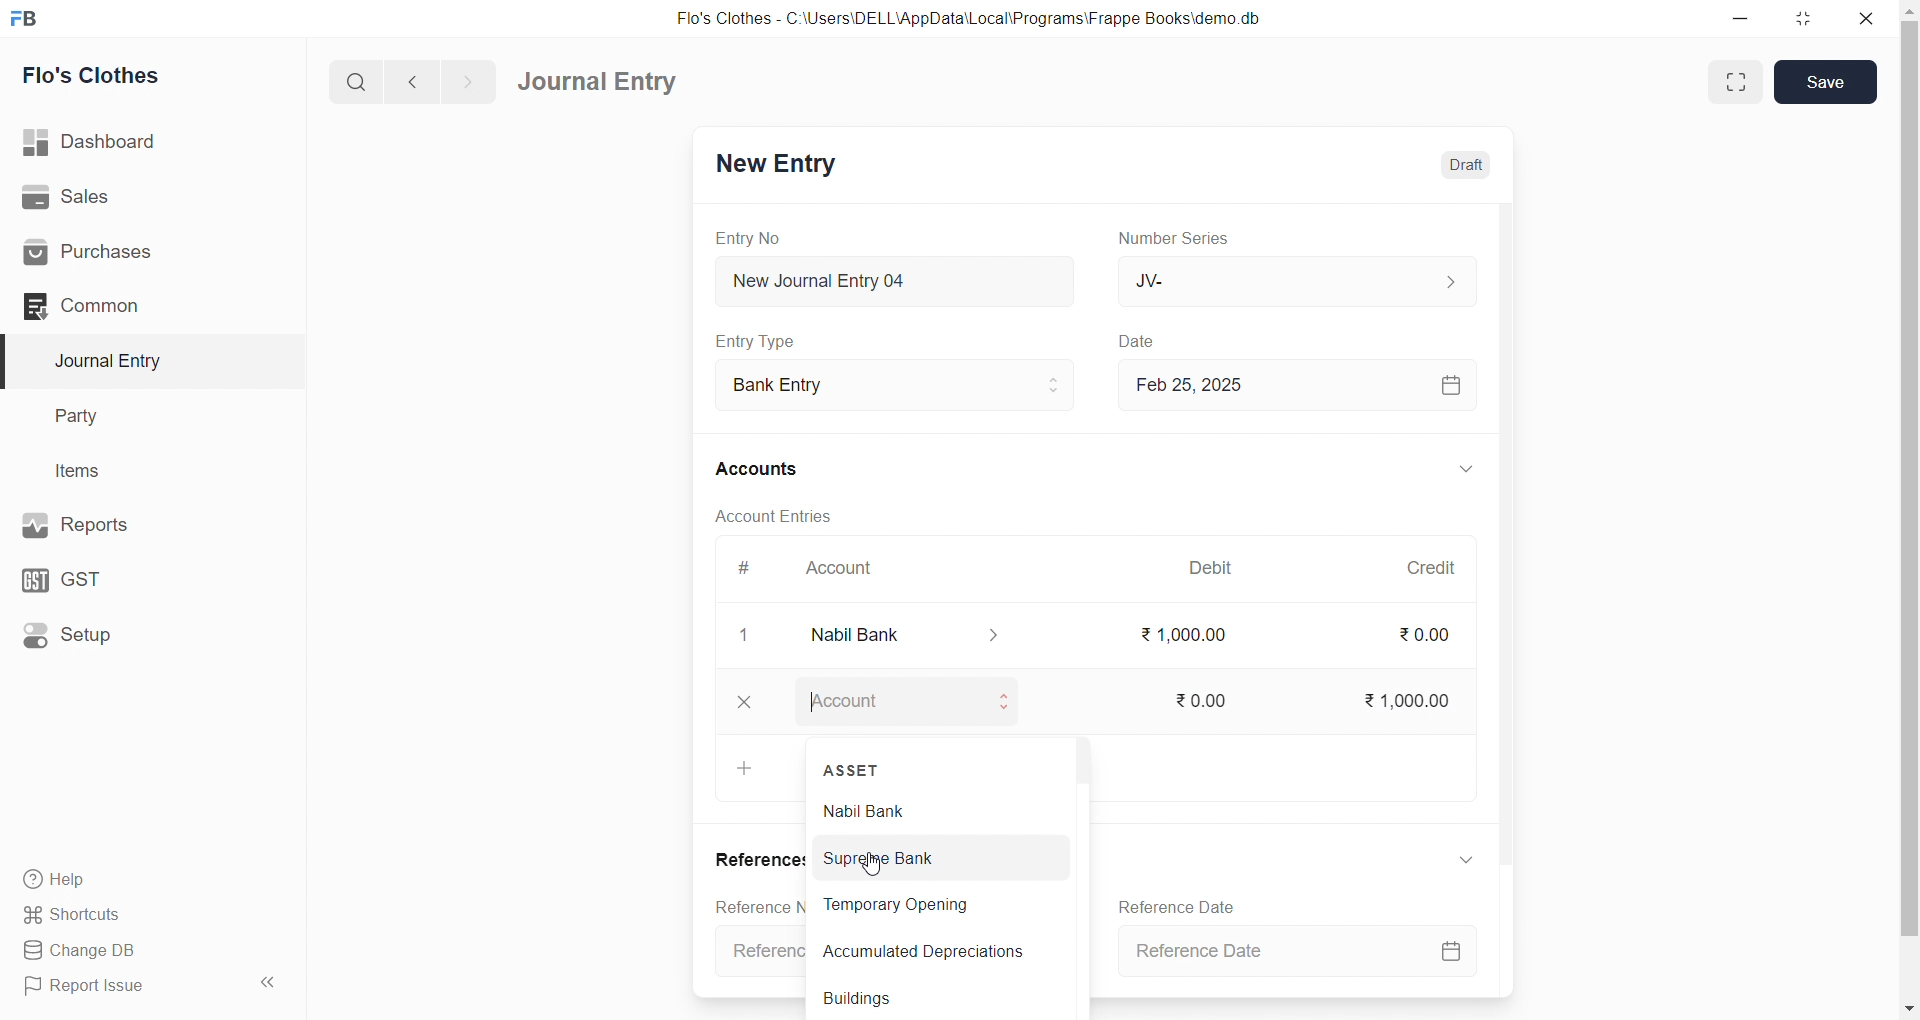  Describe the element at coordinates (1871, 18) in the screenshot. I see `close` at that location.